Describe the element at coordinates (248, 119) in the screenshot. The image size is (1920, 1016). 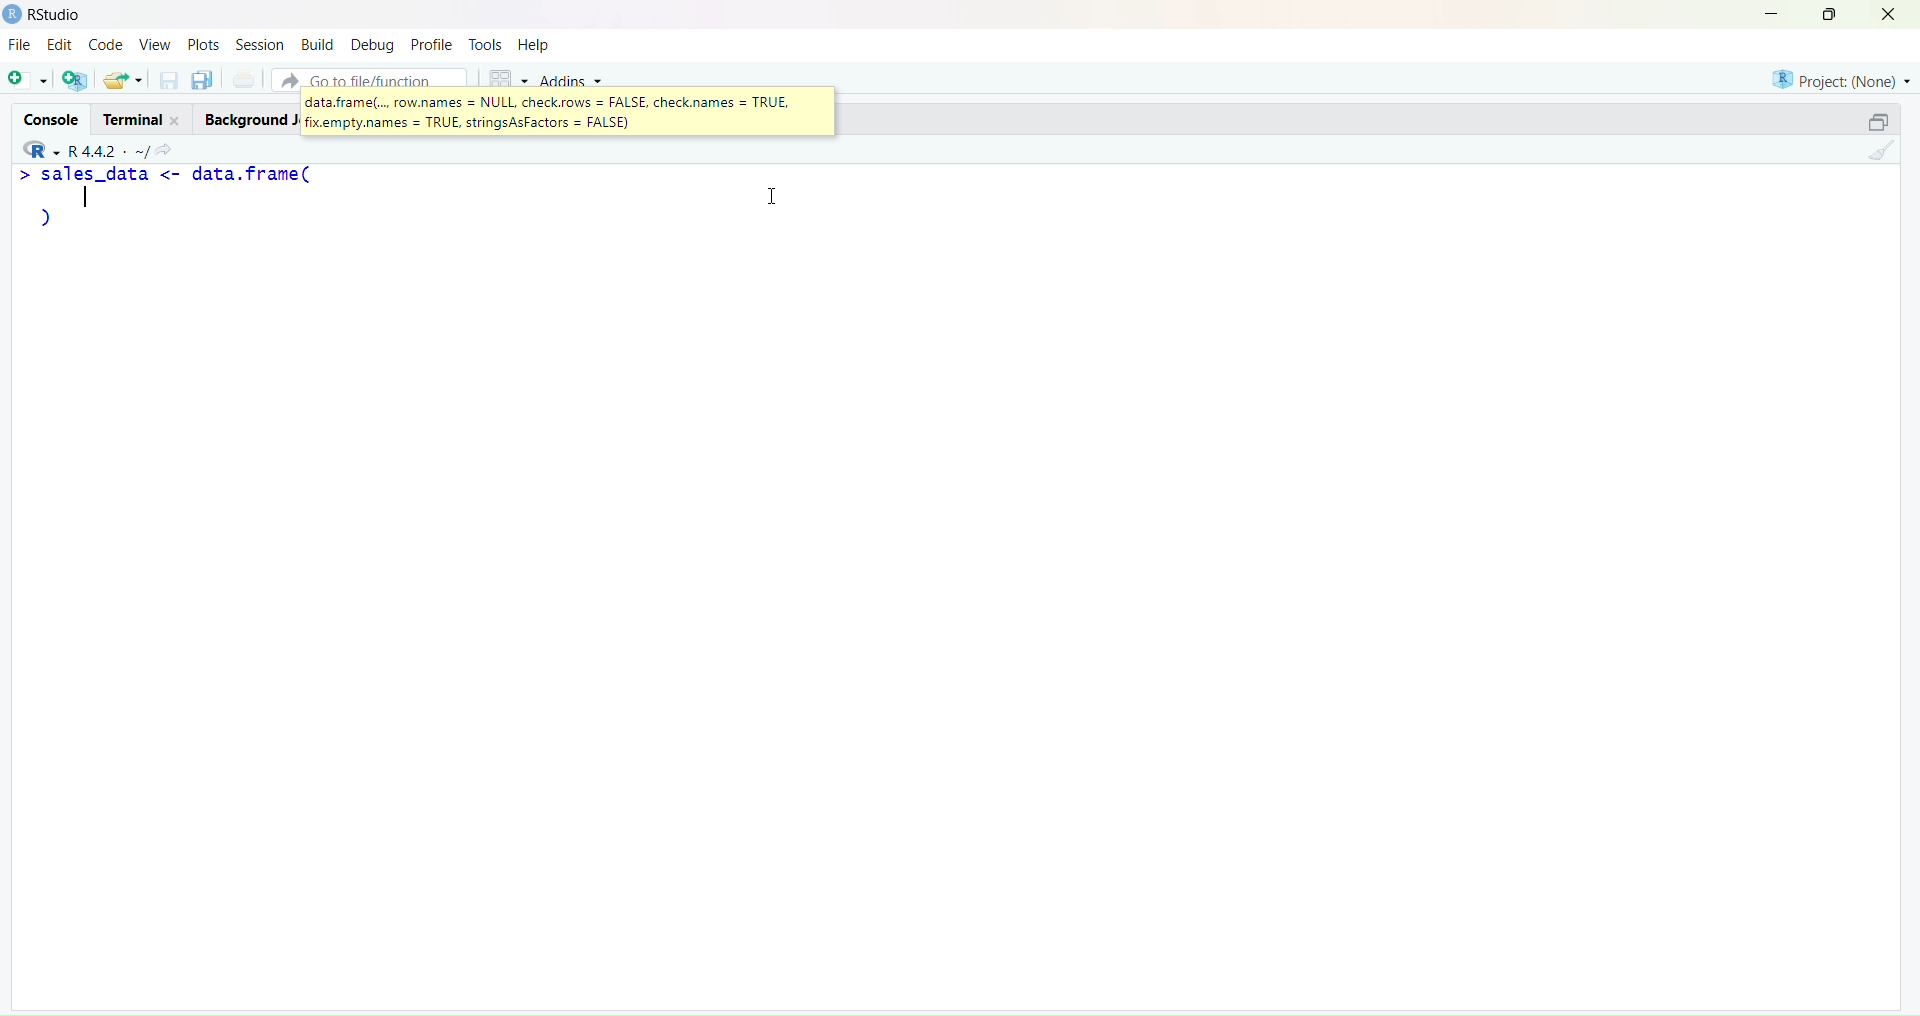
I see `Background Jobs` at that location.